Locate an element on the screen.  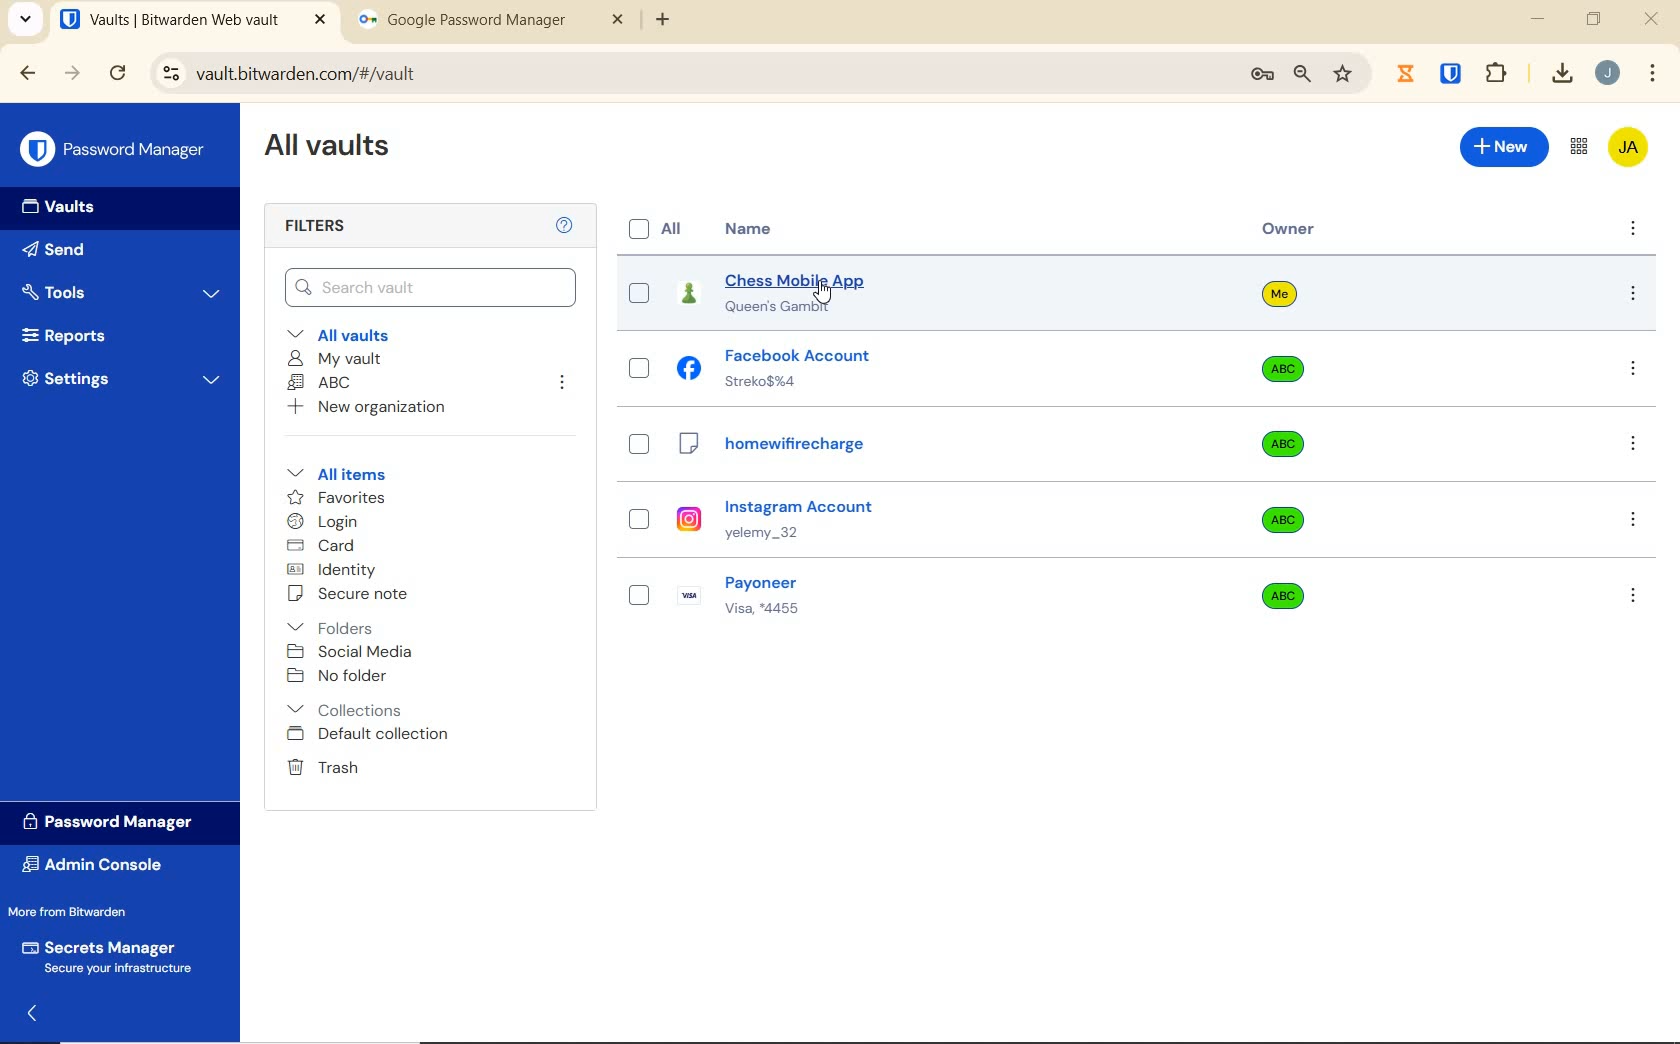
collections is located at coordinates (344, 711).